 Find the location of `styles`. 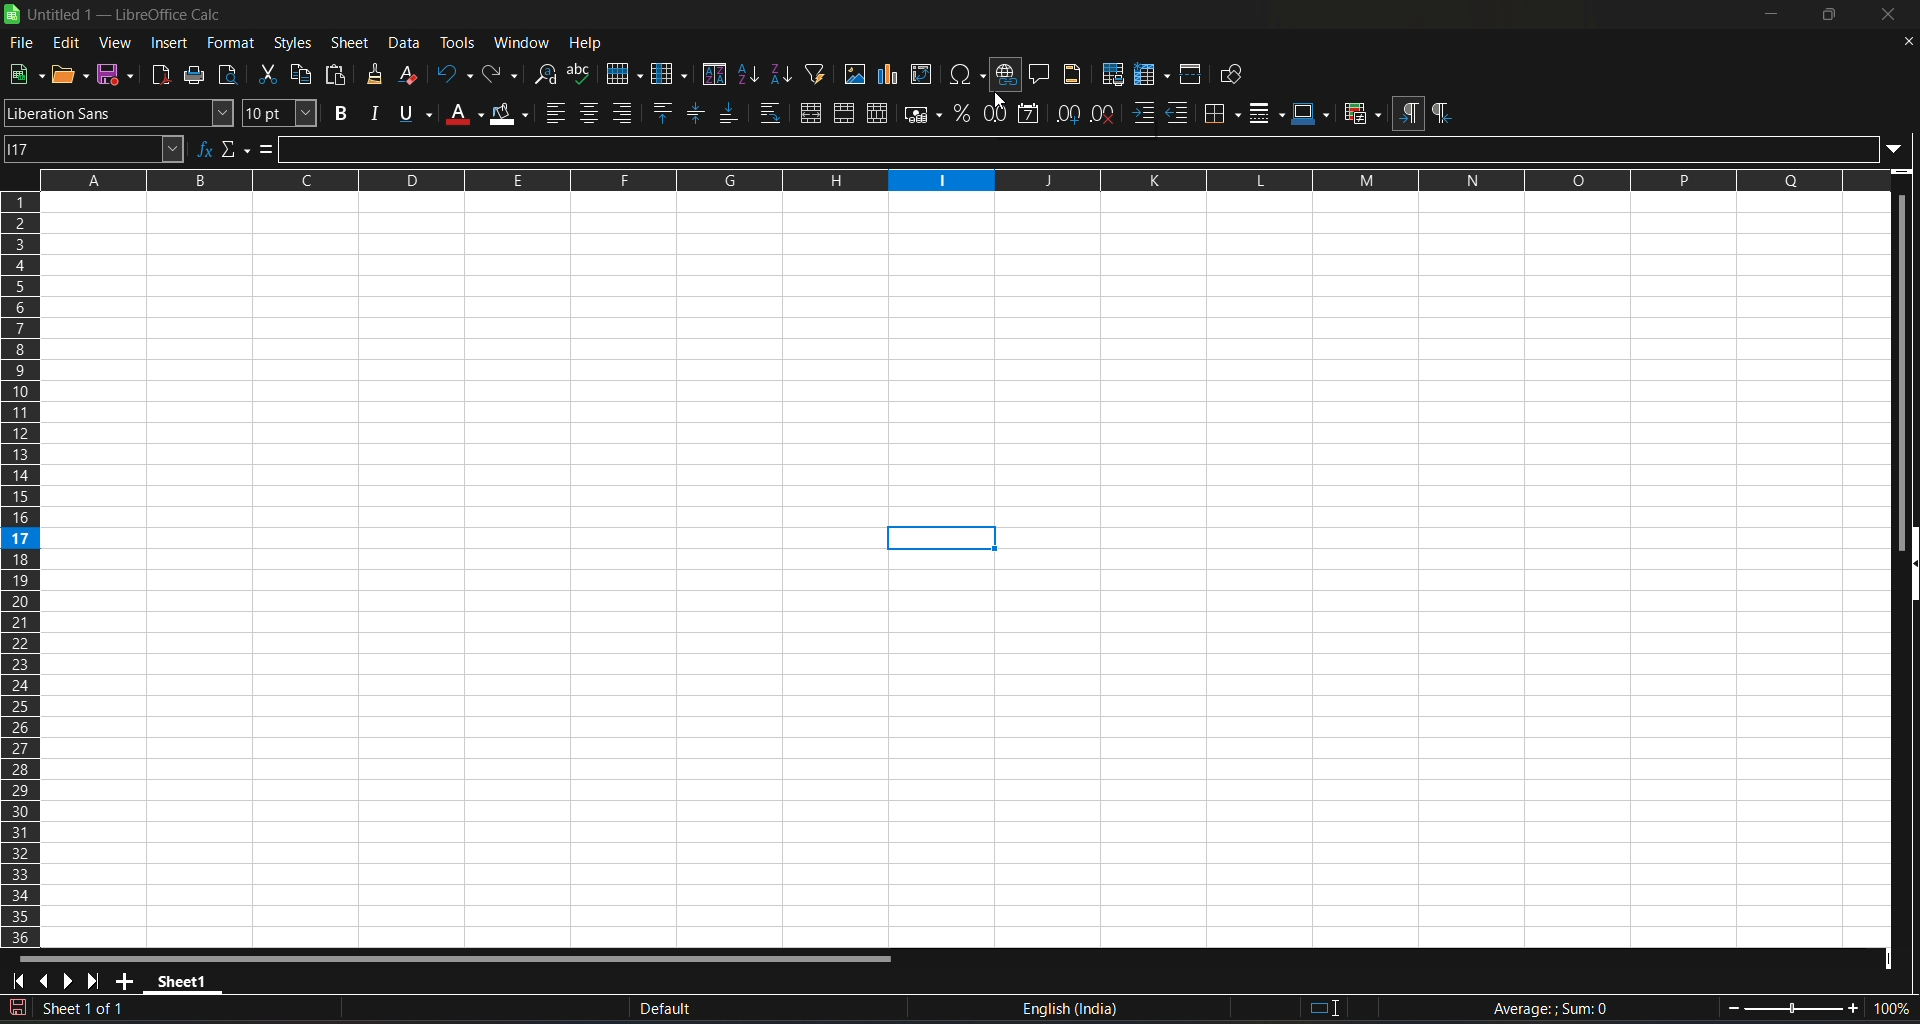

styles is located at coordinates (293, 43).